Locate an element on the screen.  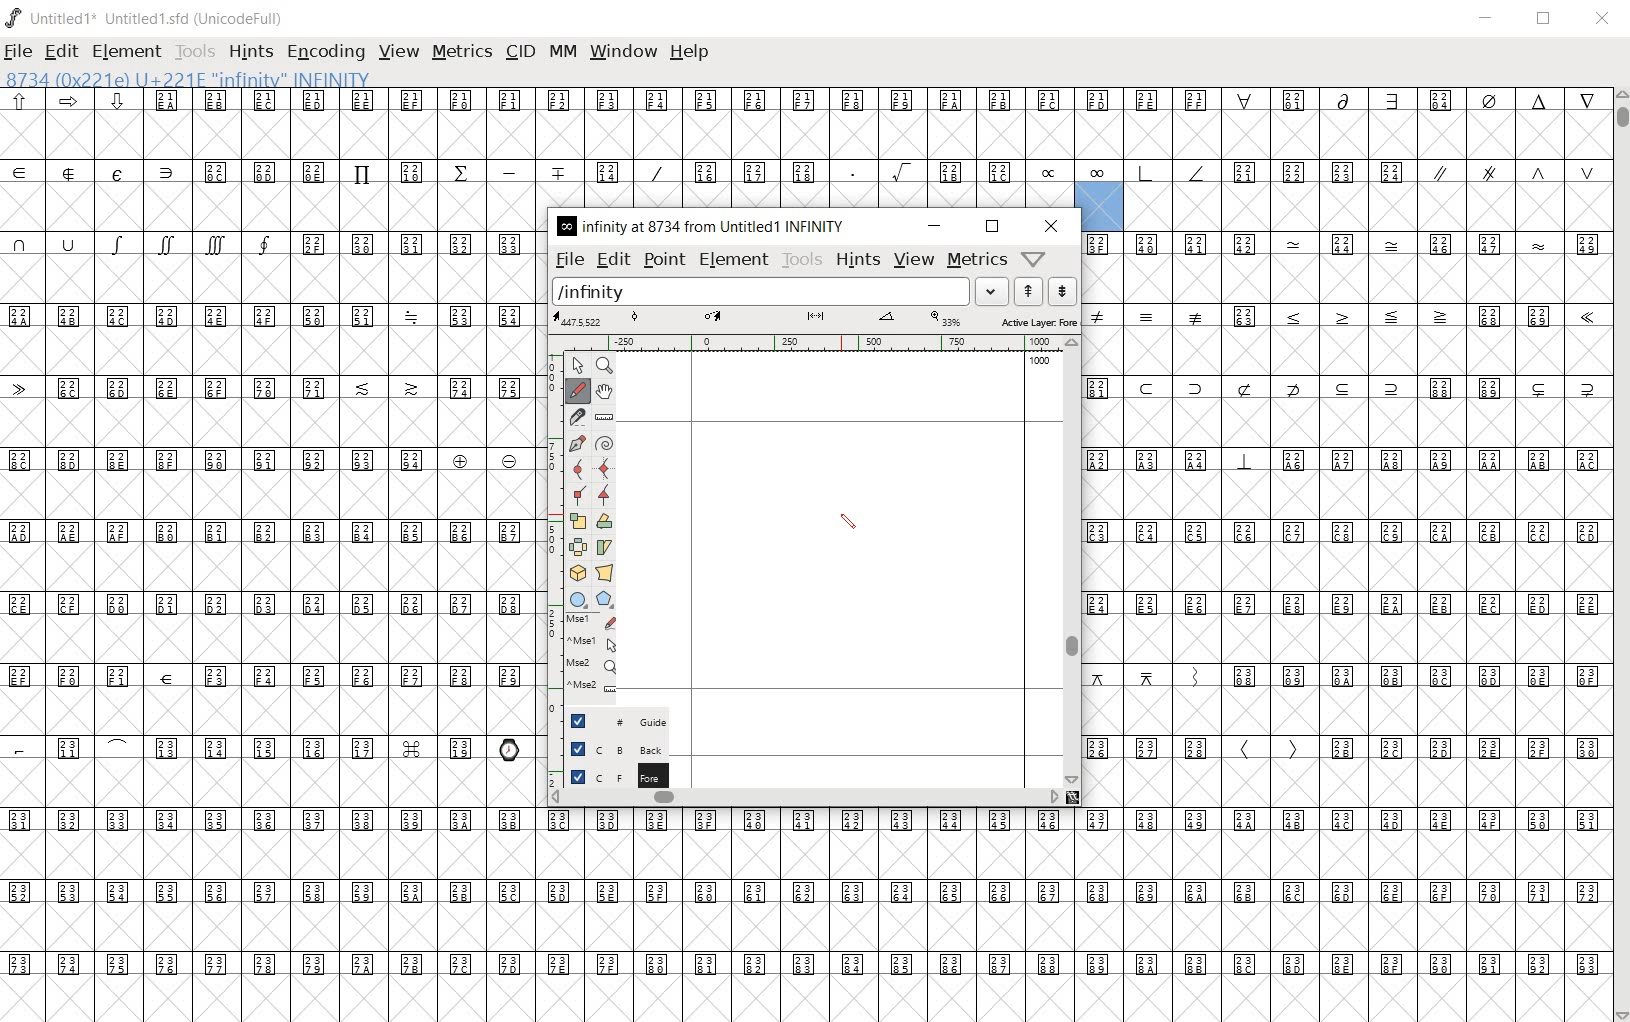
ruler is located at coordinates (813, 343).